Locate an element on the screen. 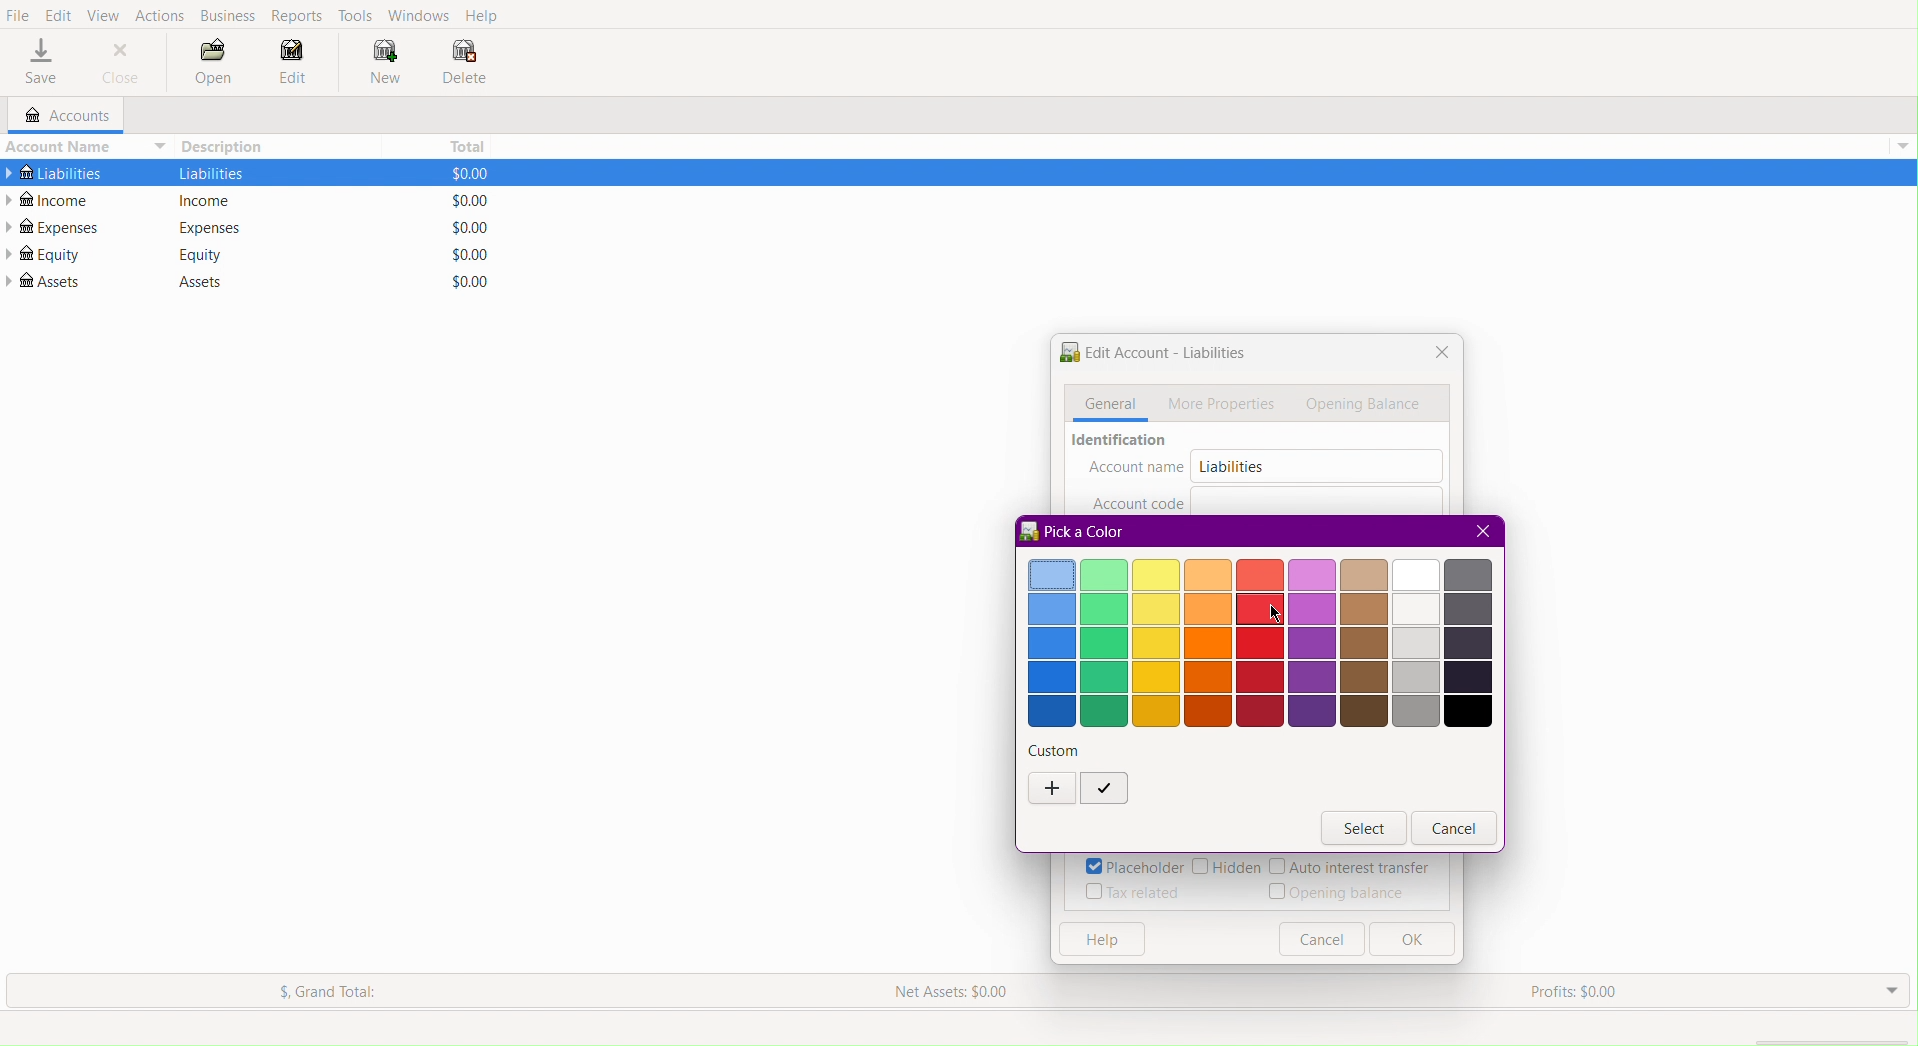  Delete is located at coordinates (464, 64).